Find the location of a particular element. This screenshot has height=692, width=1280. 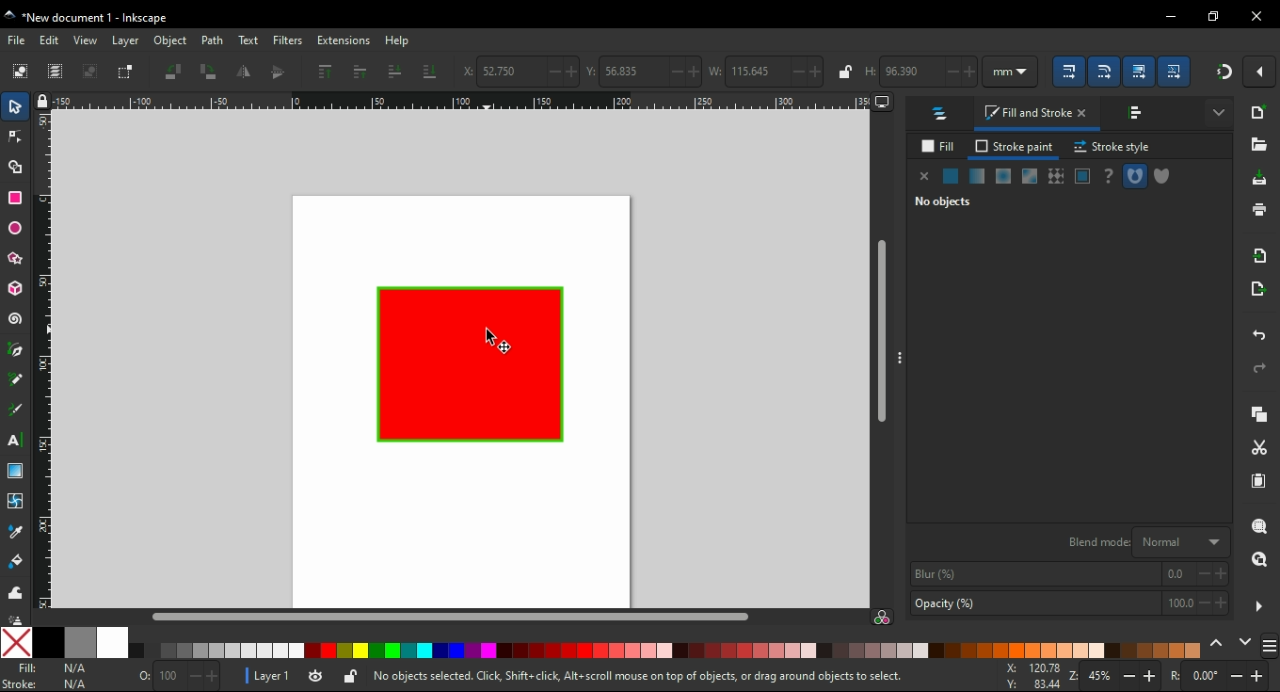

path is located at coordinates (212, 40).